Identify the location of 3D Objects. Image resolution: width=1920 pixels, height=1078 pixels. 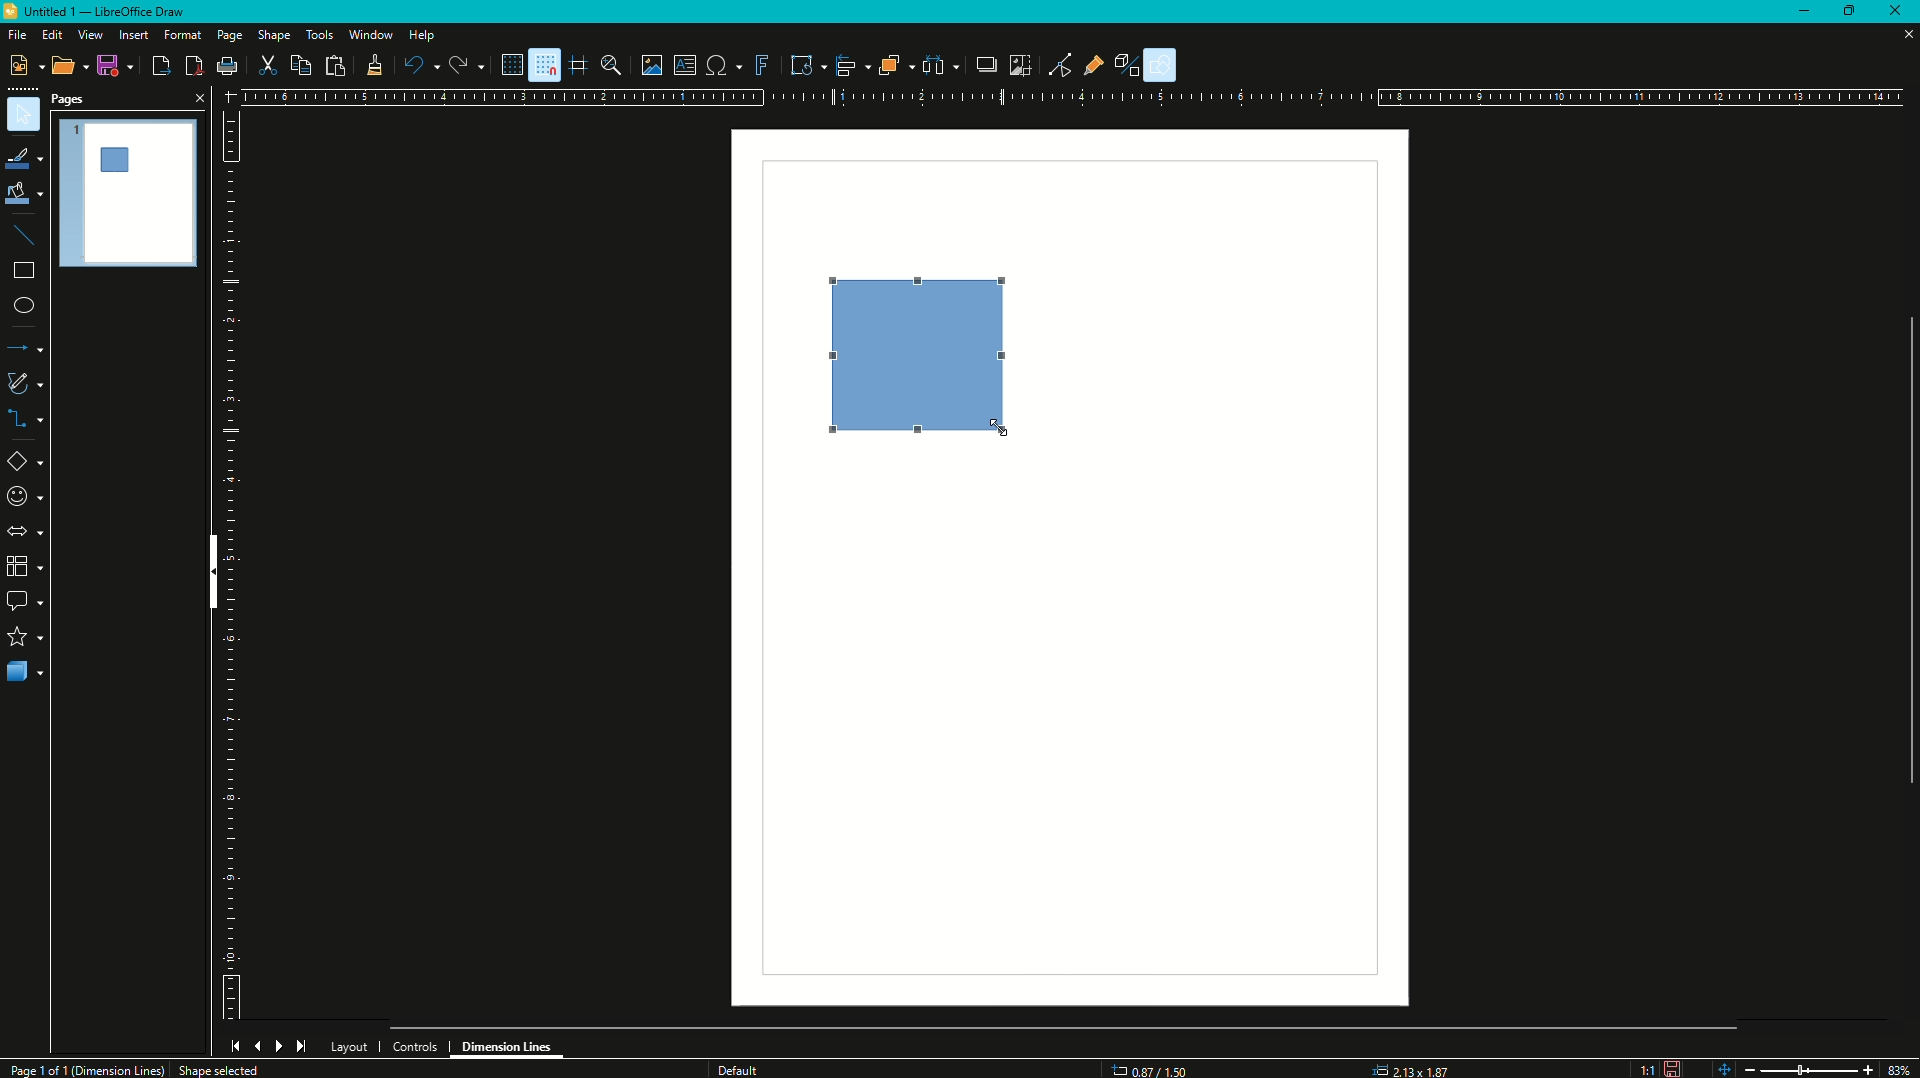
(25, 674).